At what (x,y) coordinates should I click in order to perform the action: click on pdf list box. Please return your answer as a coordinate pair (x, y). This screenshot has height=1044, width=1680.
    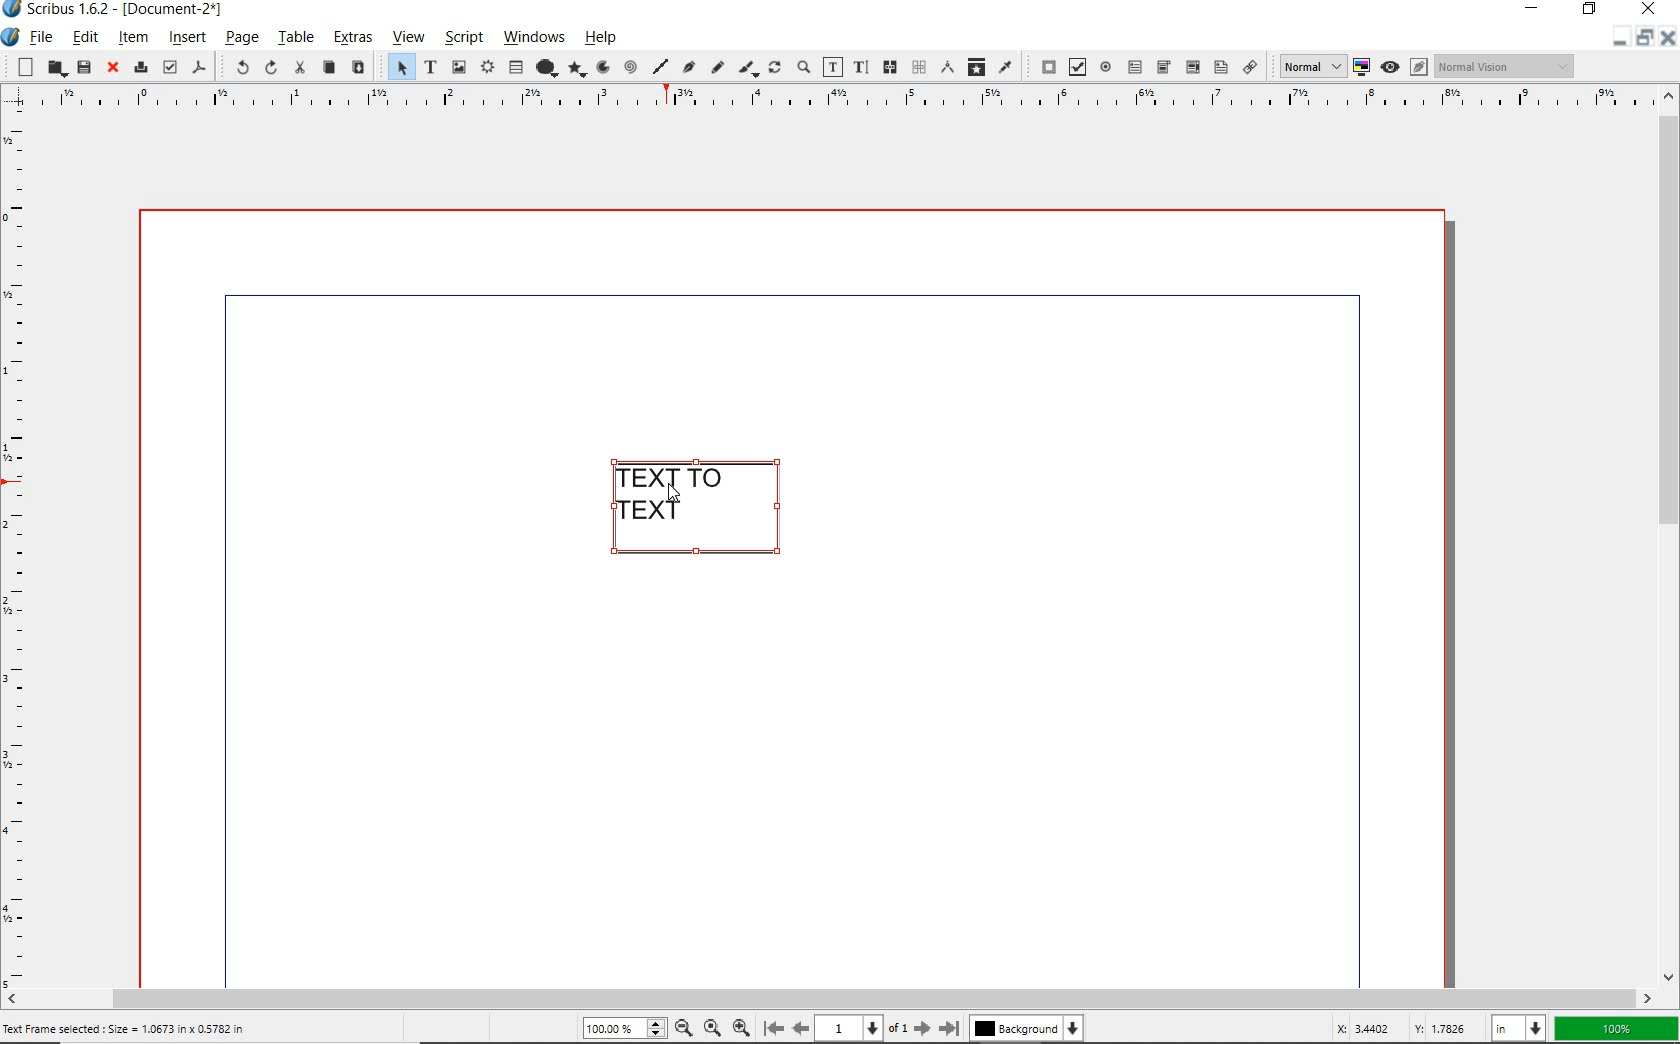
    Looking at the image, I should click on (1220, 68).